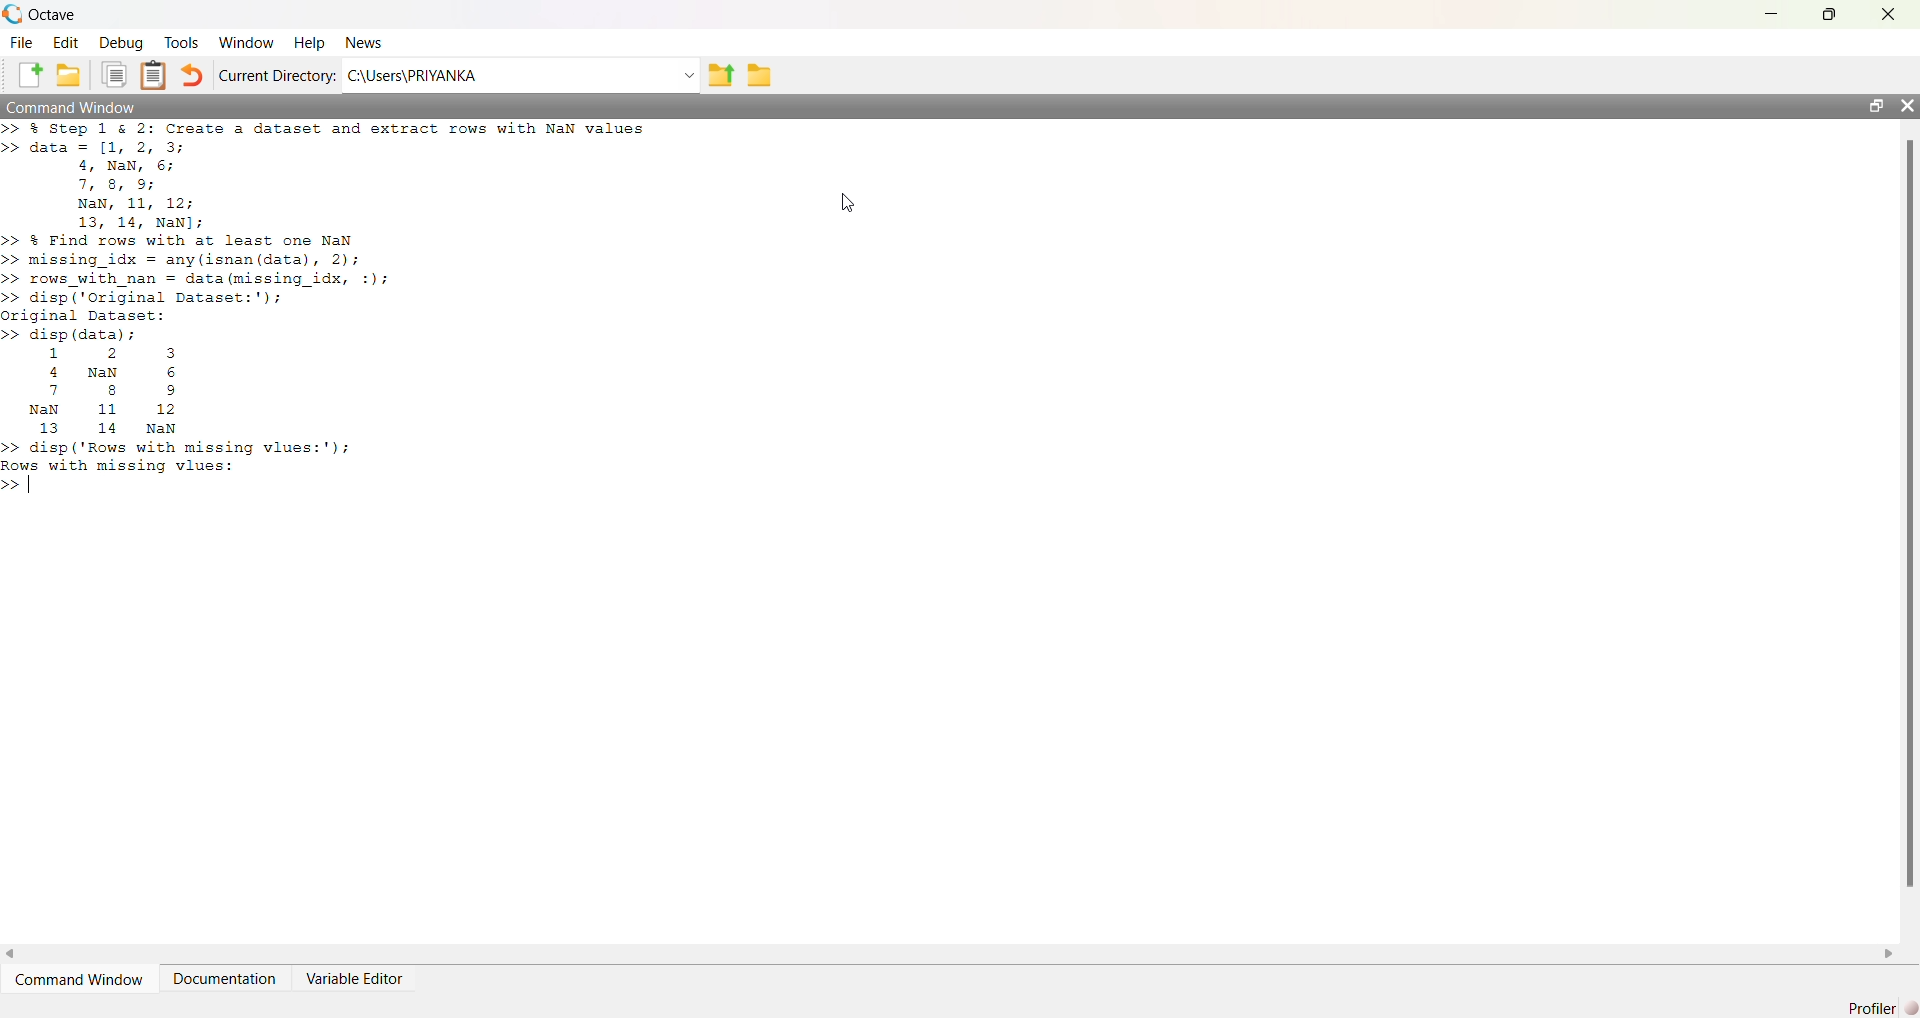 The image size is (1920, 1018). Describe the element at coordinates (66, 43) in the screenshot. I see `Edit` at that location.